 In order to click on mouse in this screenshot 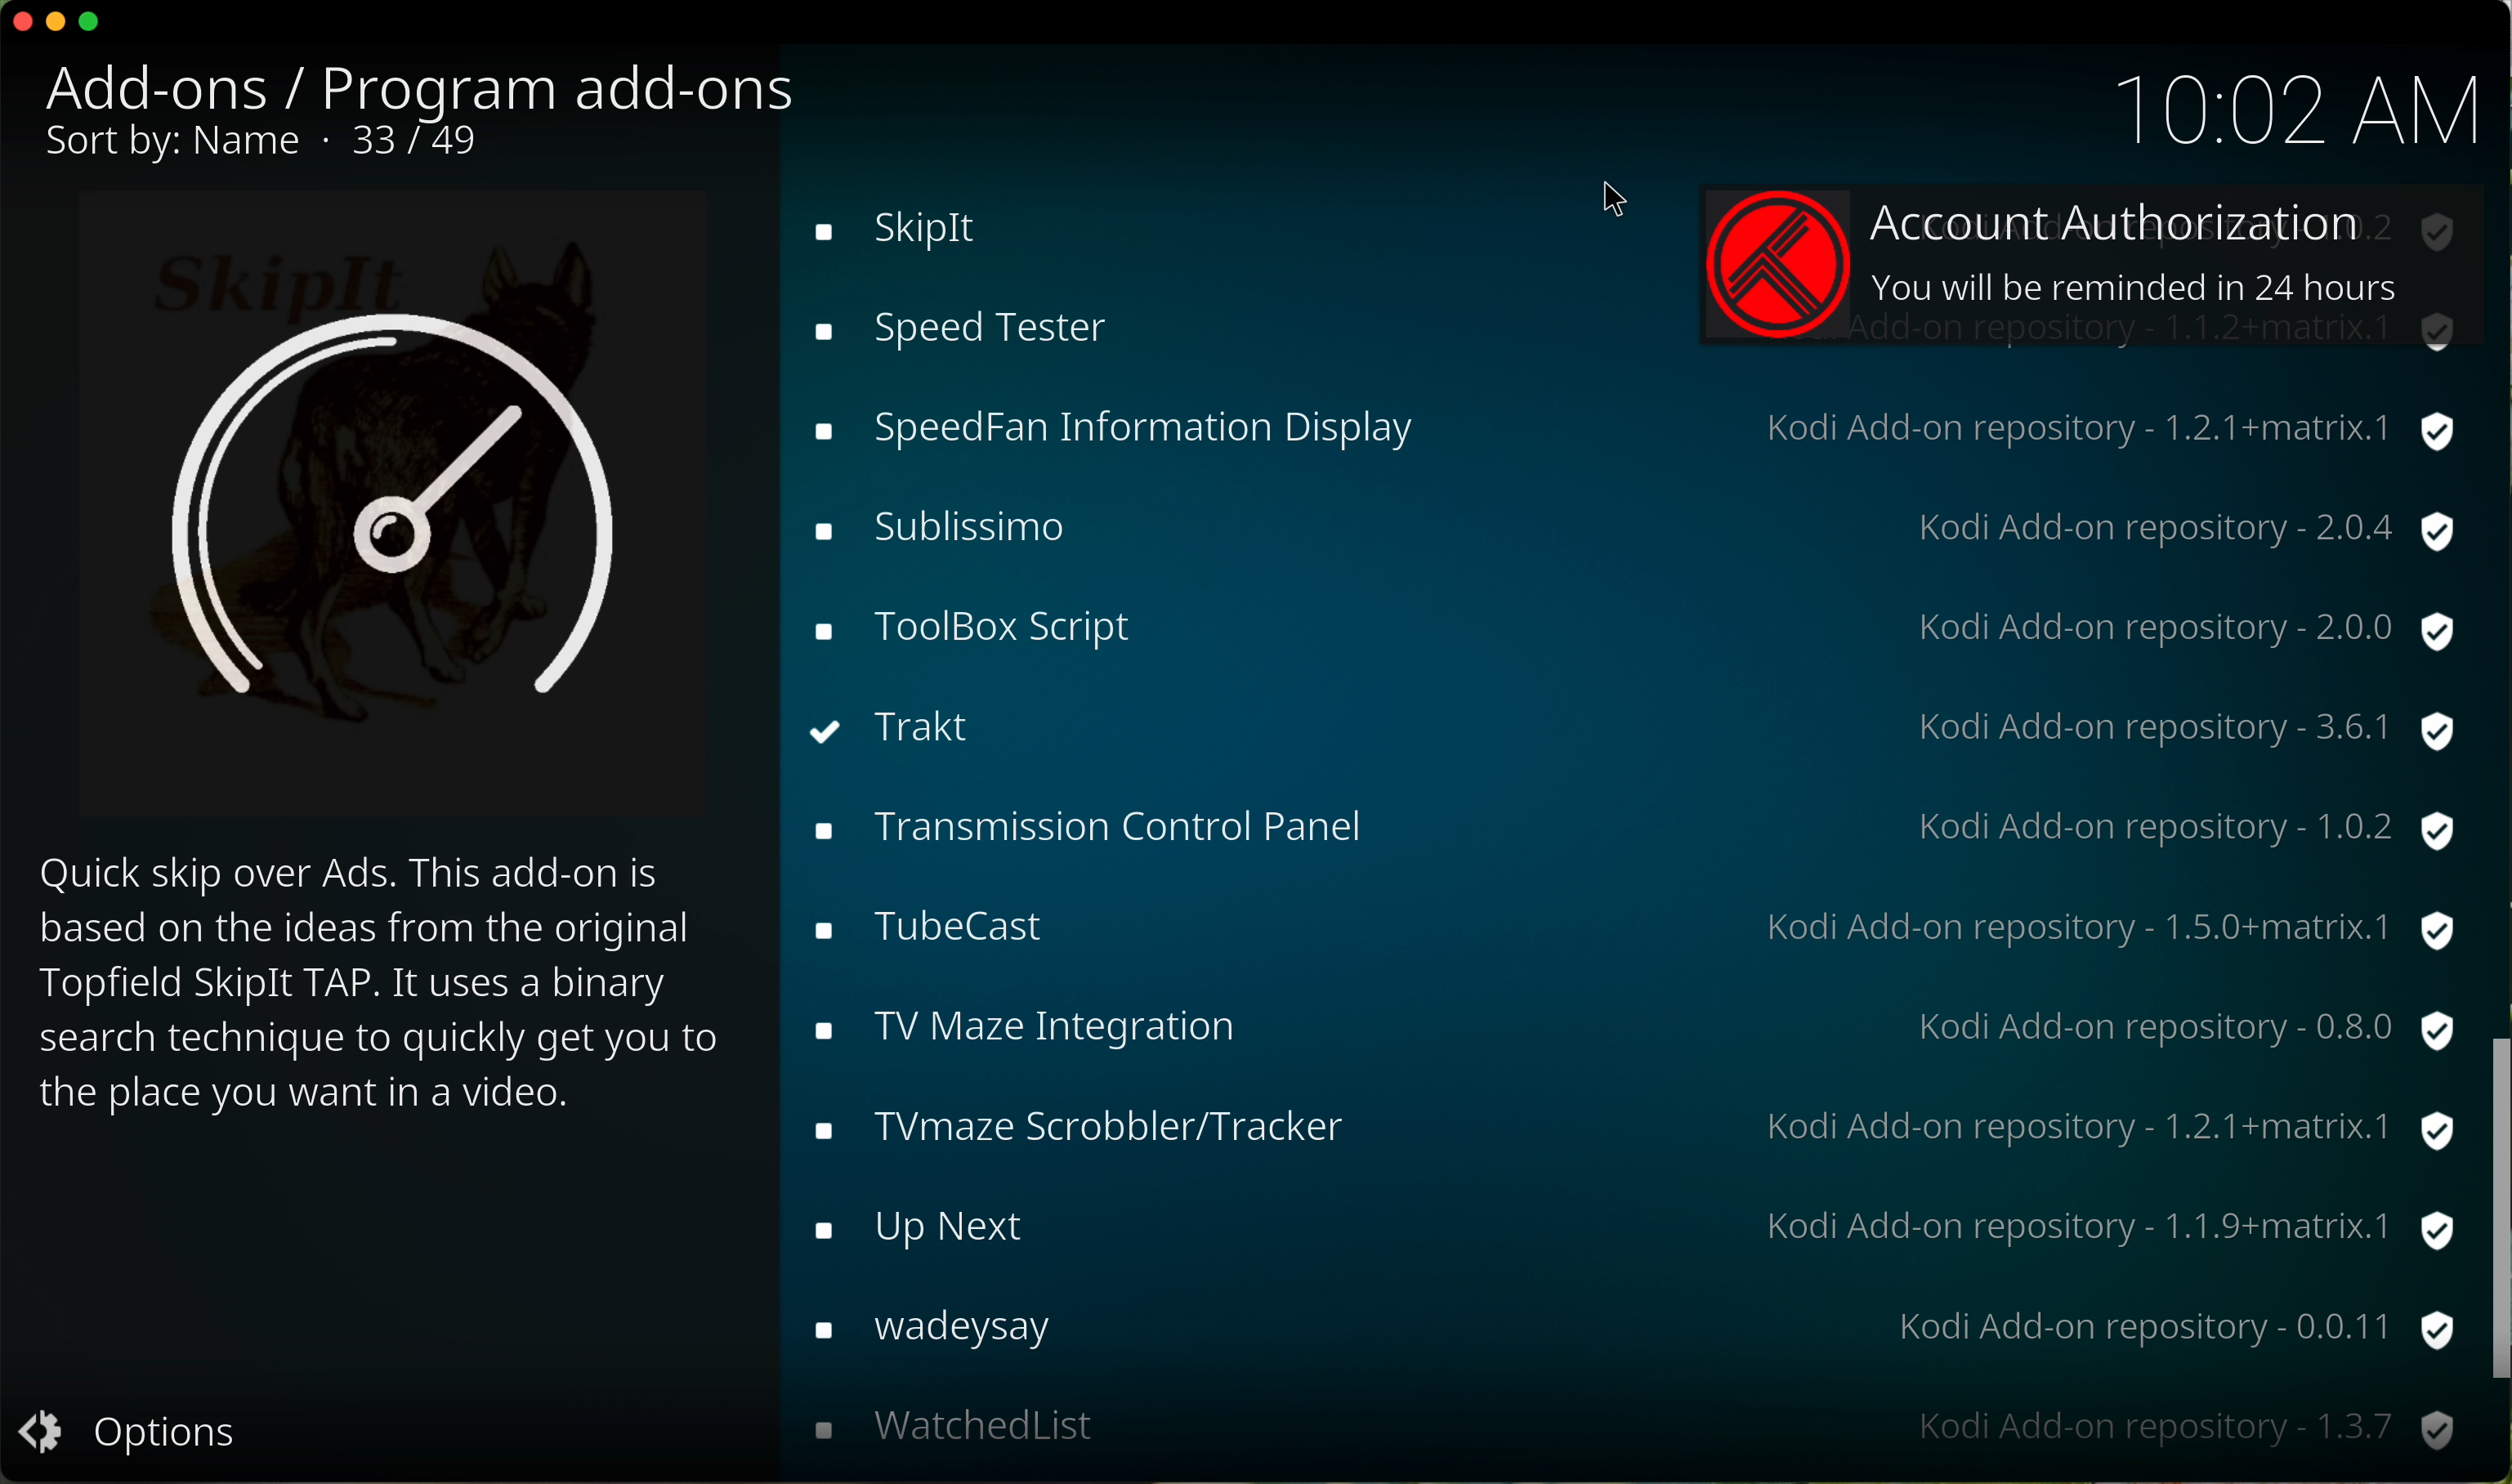, I will do `click(1611, 205)`.